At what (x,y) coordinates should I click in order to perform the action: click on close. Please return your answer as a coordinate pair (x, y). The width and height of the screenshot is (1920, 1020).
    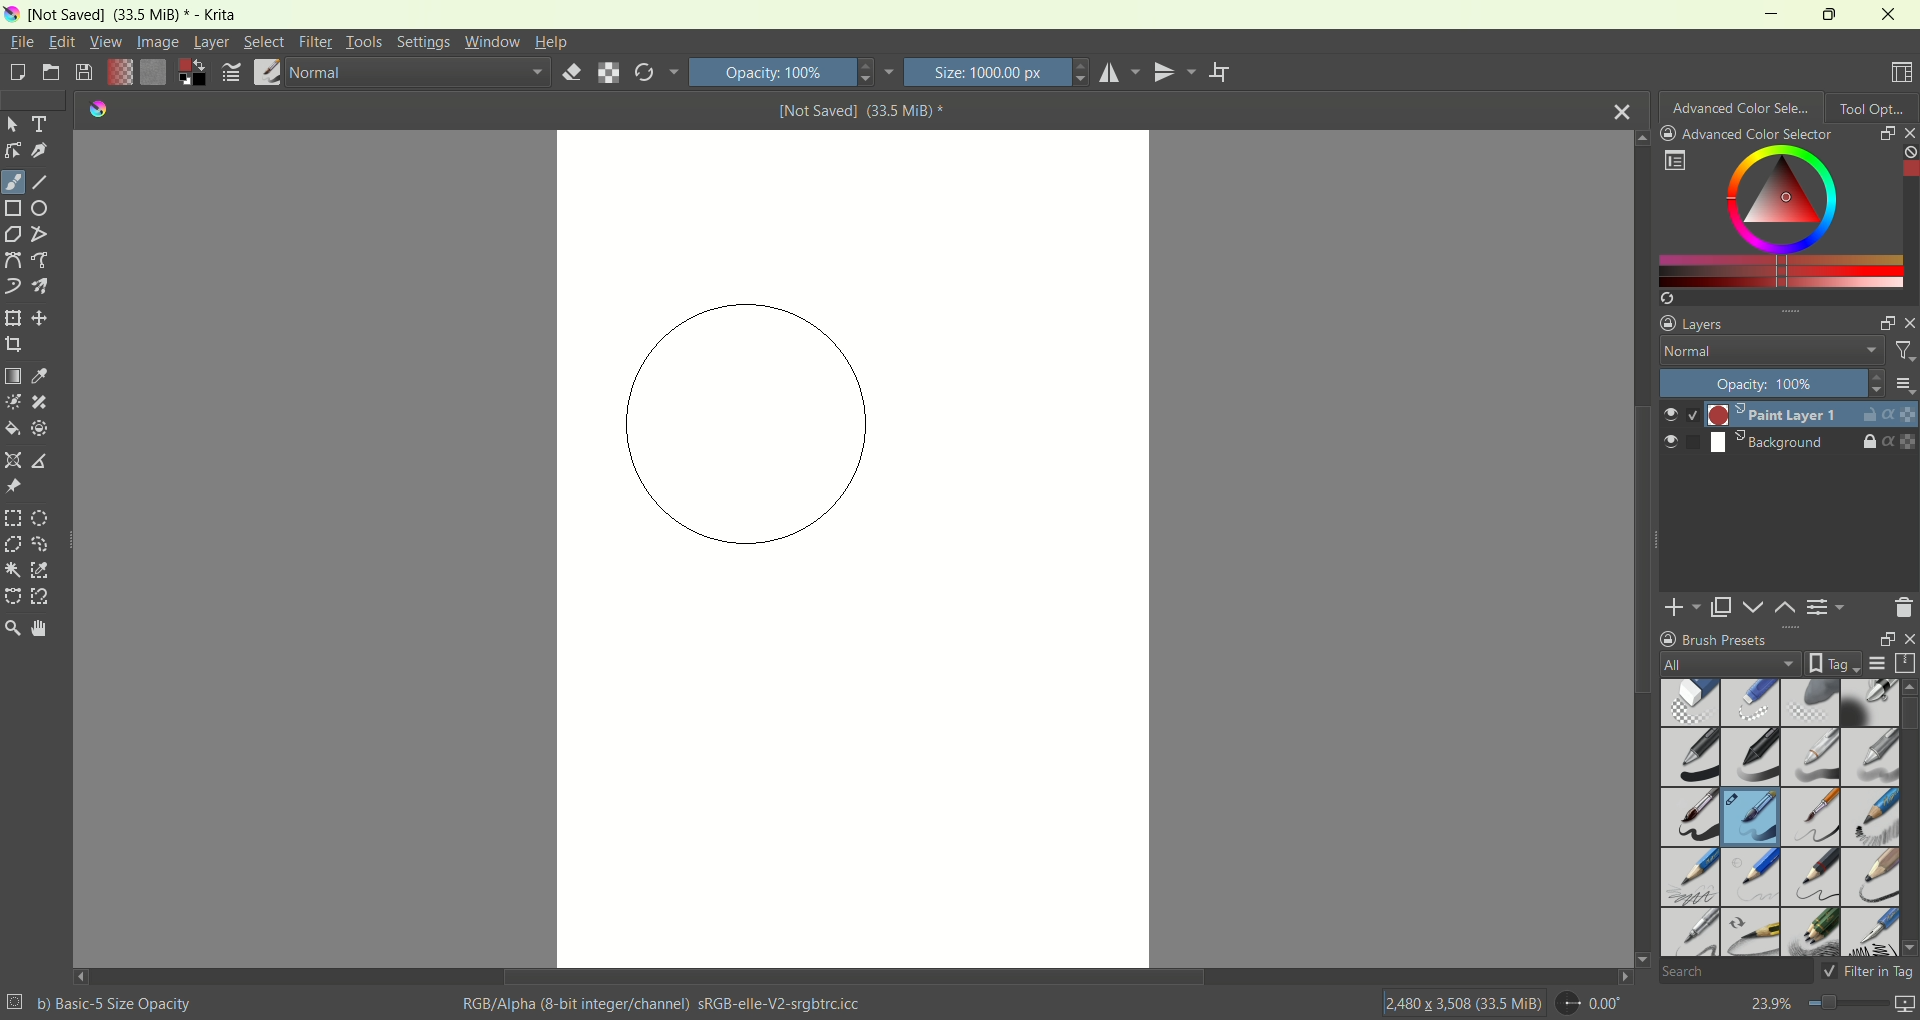
    Looking at the image, I should click on (1906, 639).